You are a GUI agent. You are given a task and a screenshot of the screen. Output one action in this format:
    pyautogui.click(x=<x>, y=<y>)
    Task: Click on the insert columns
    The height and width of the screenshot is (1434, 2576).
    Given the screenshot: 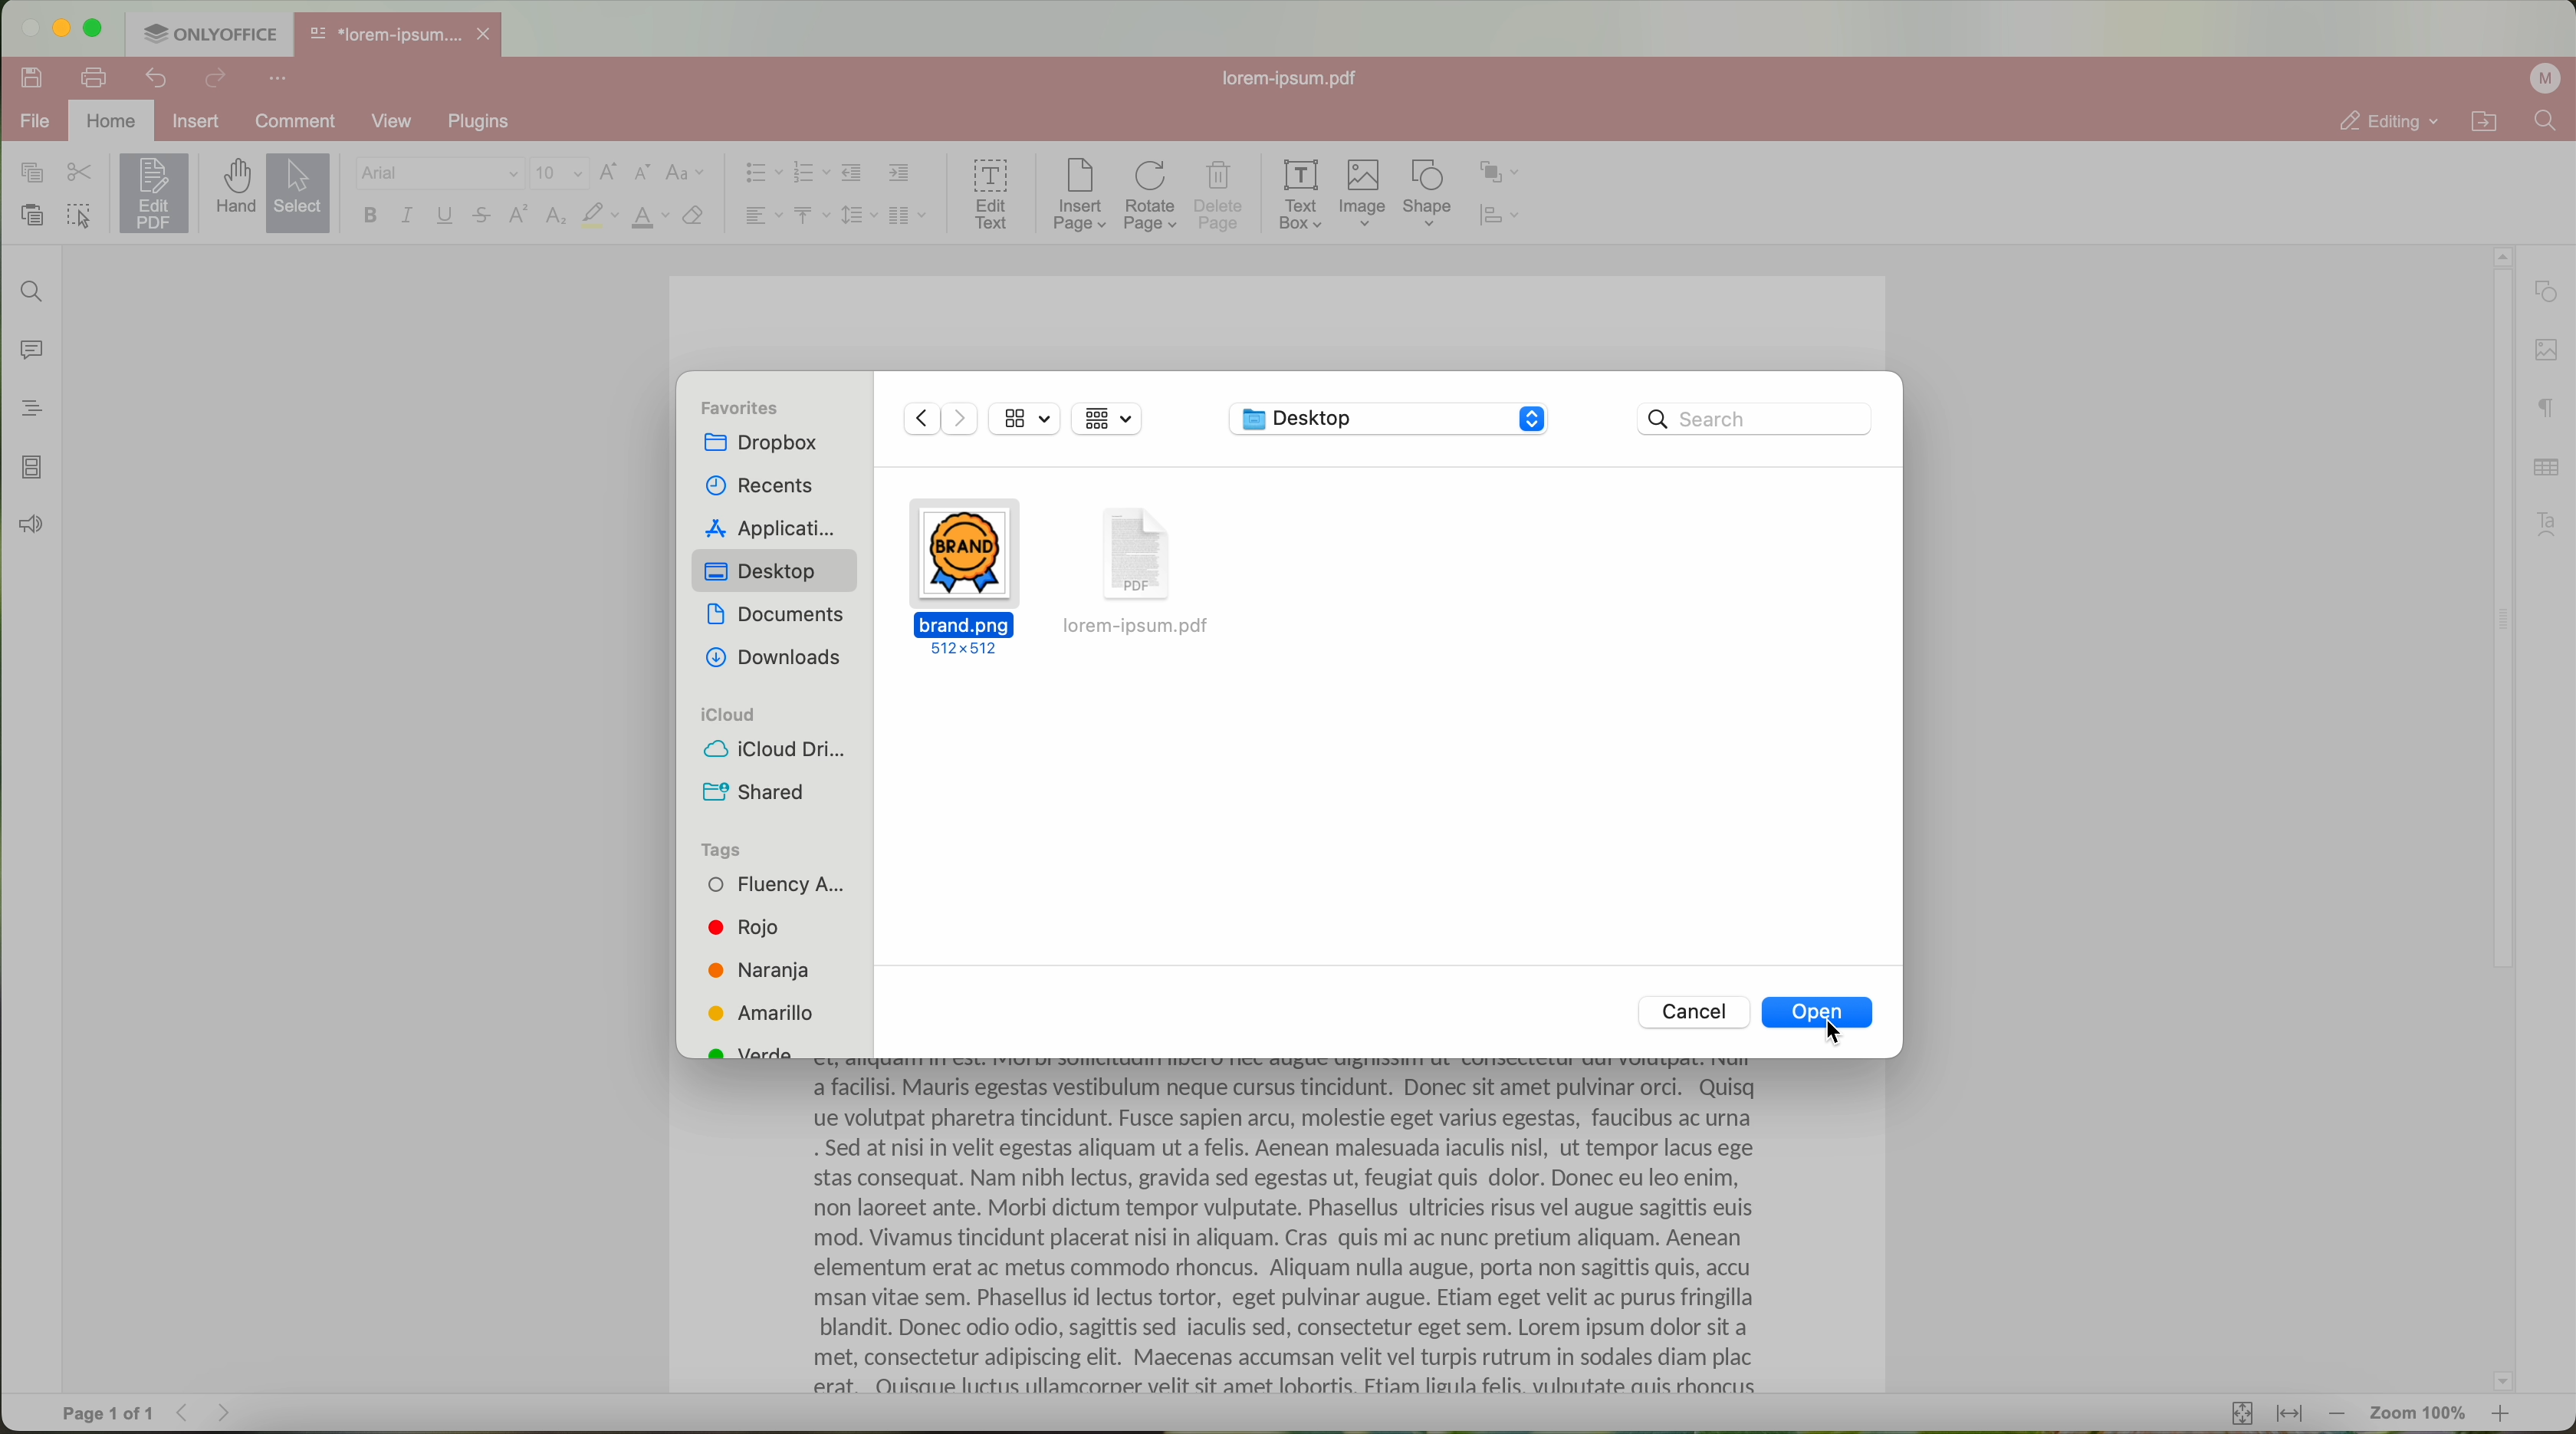 What is the action you would take?
    pyautogui.click(x=910, y=218)
    